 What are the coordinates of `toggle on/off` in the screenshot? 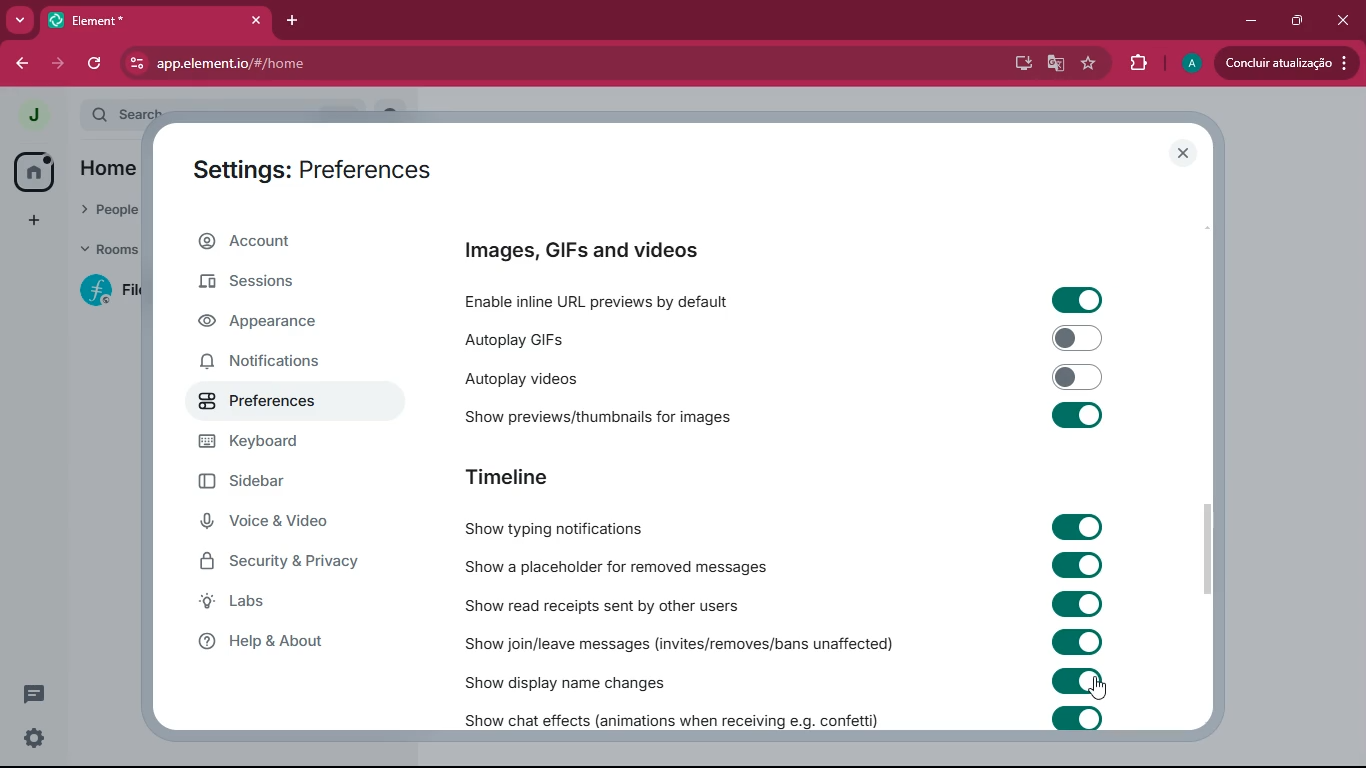 It's located at (1079, 527).